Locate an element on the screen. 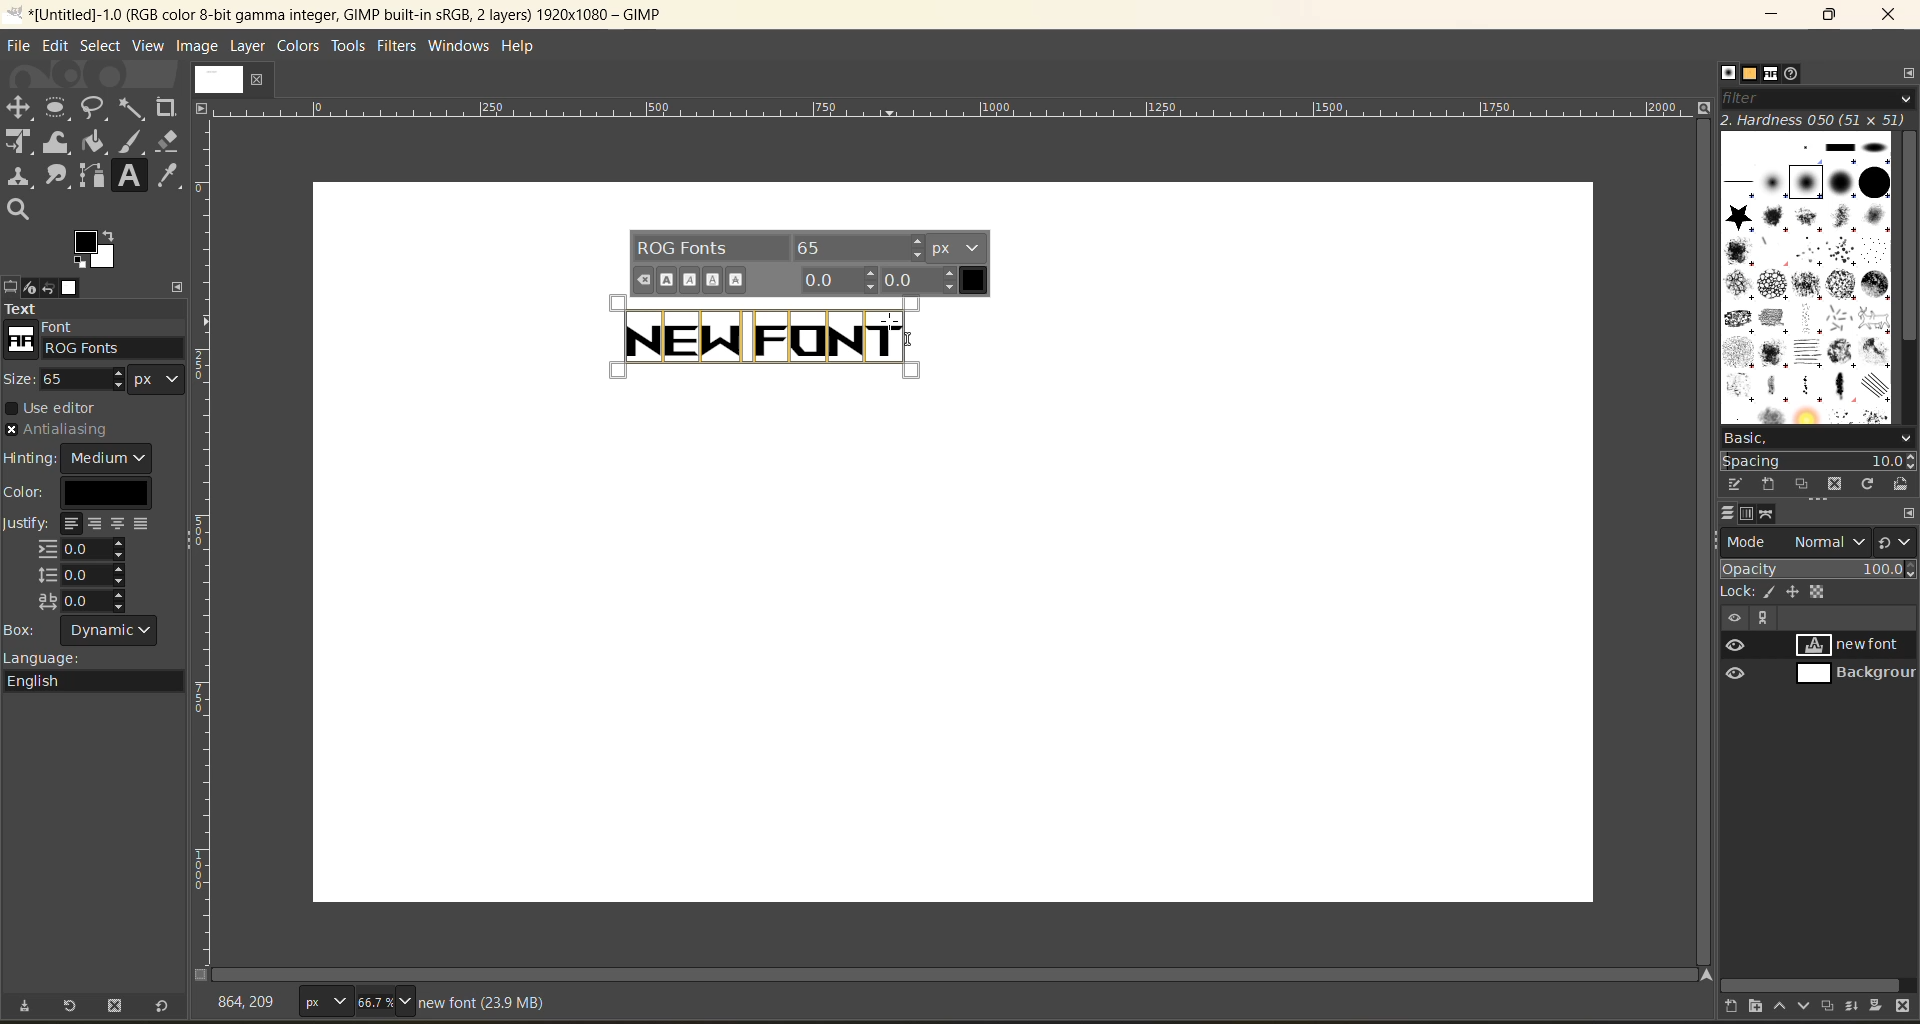 This screenshot has height=1024, width=1920. duplicate this brush is located at coordinates (1806, 484).